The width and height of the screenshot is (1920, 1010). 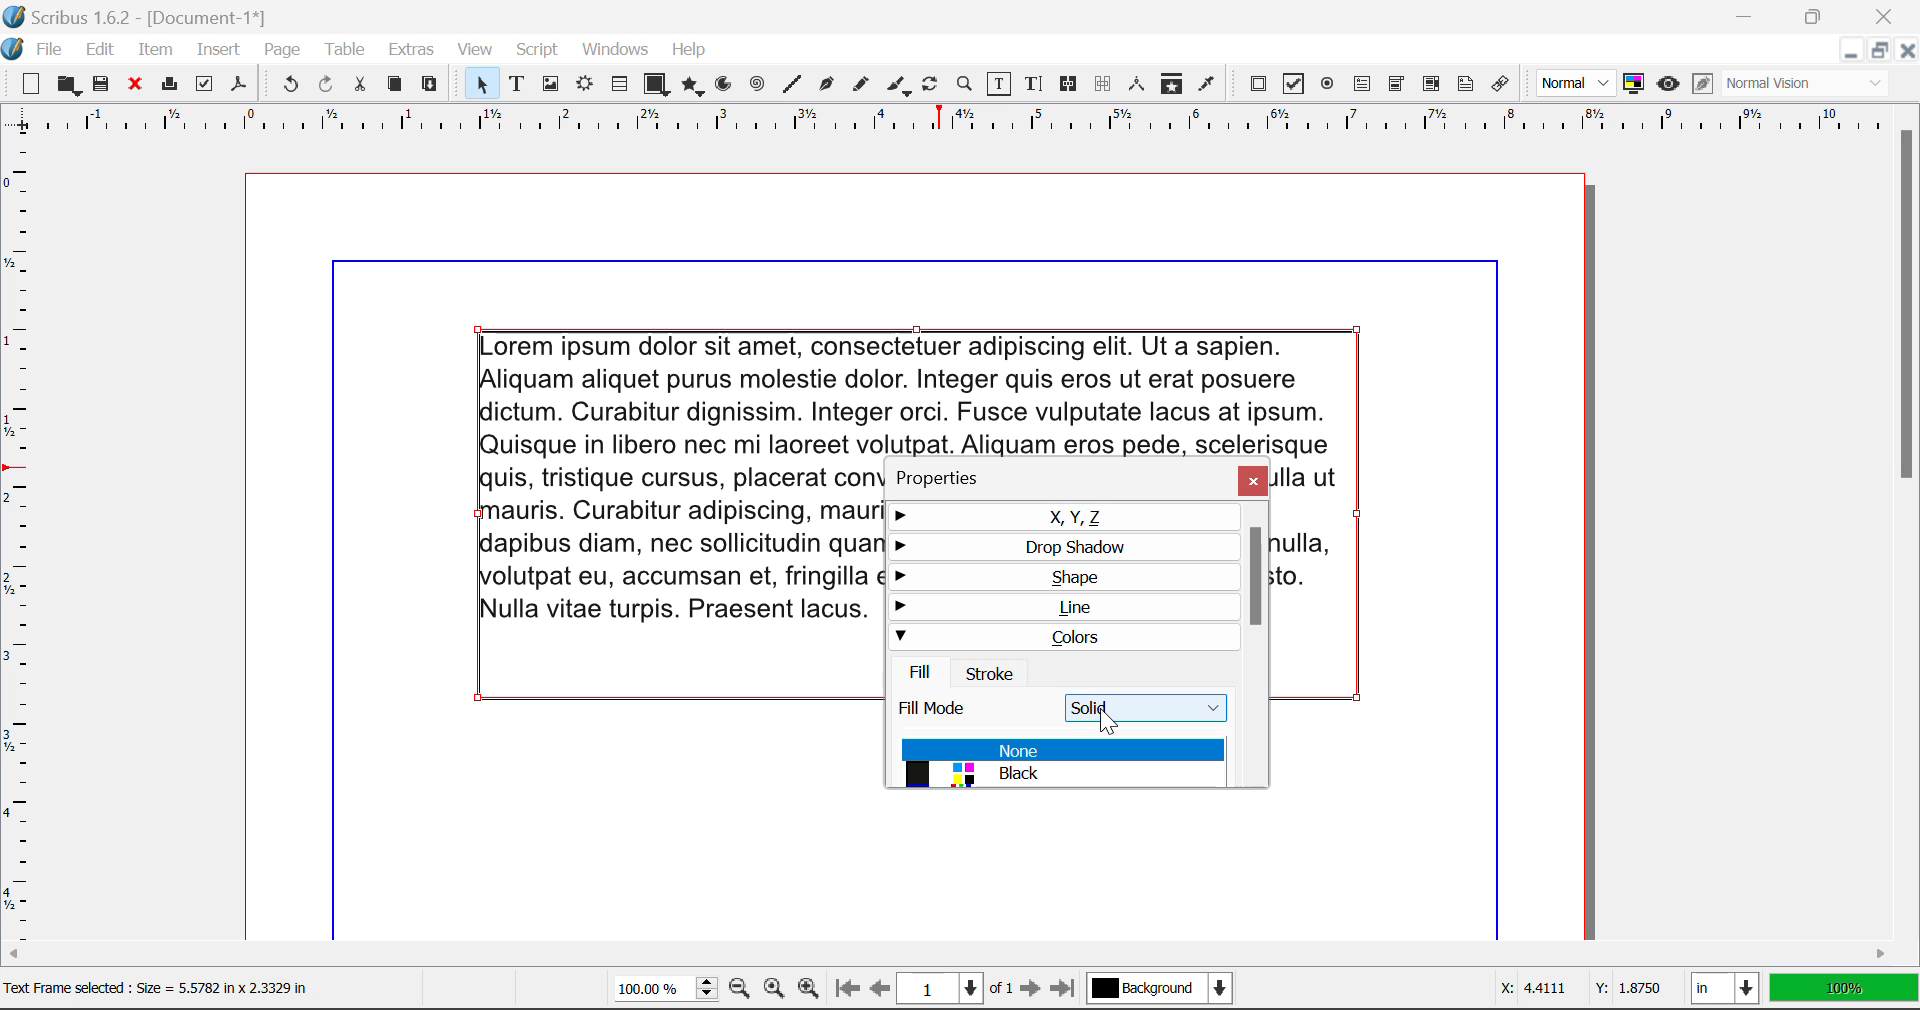 I want to click on Preview Mode, so click(x=1668, y=84).